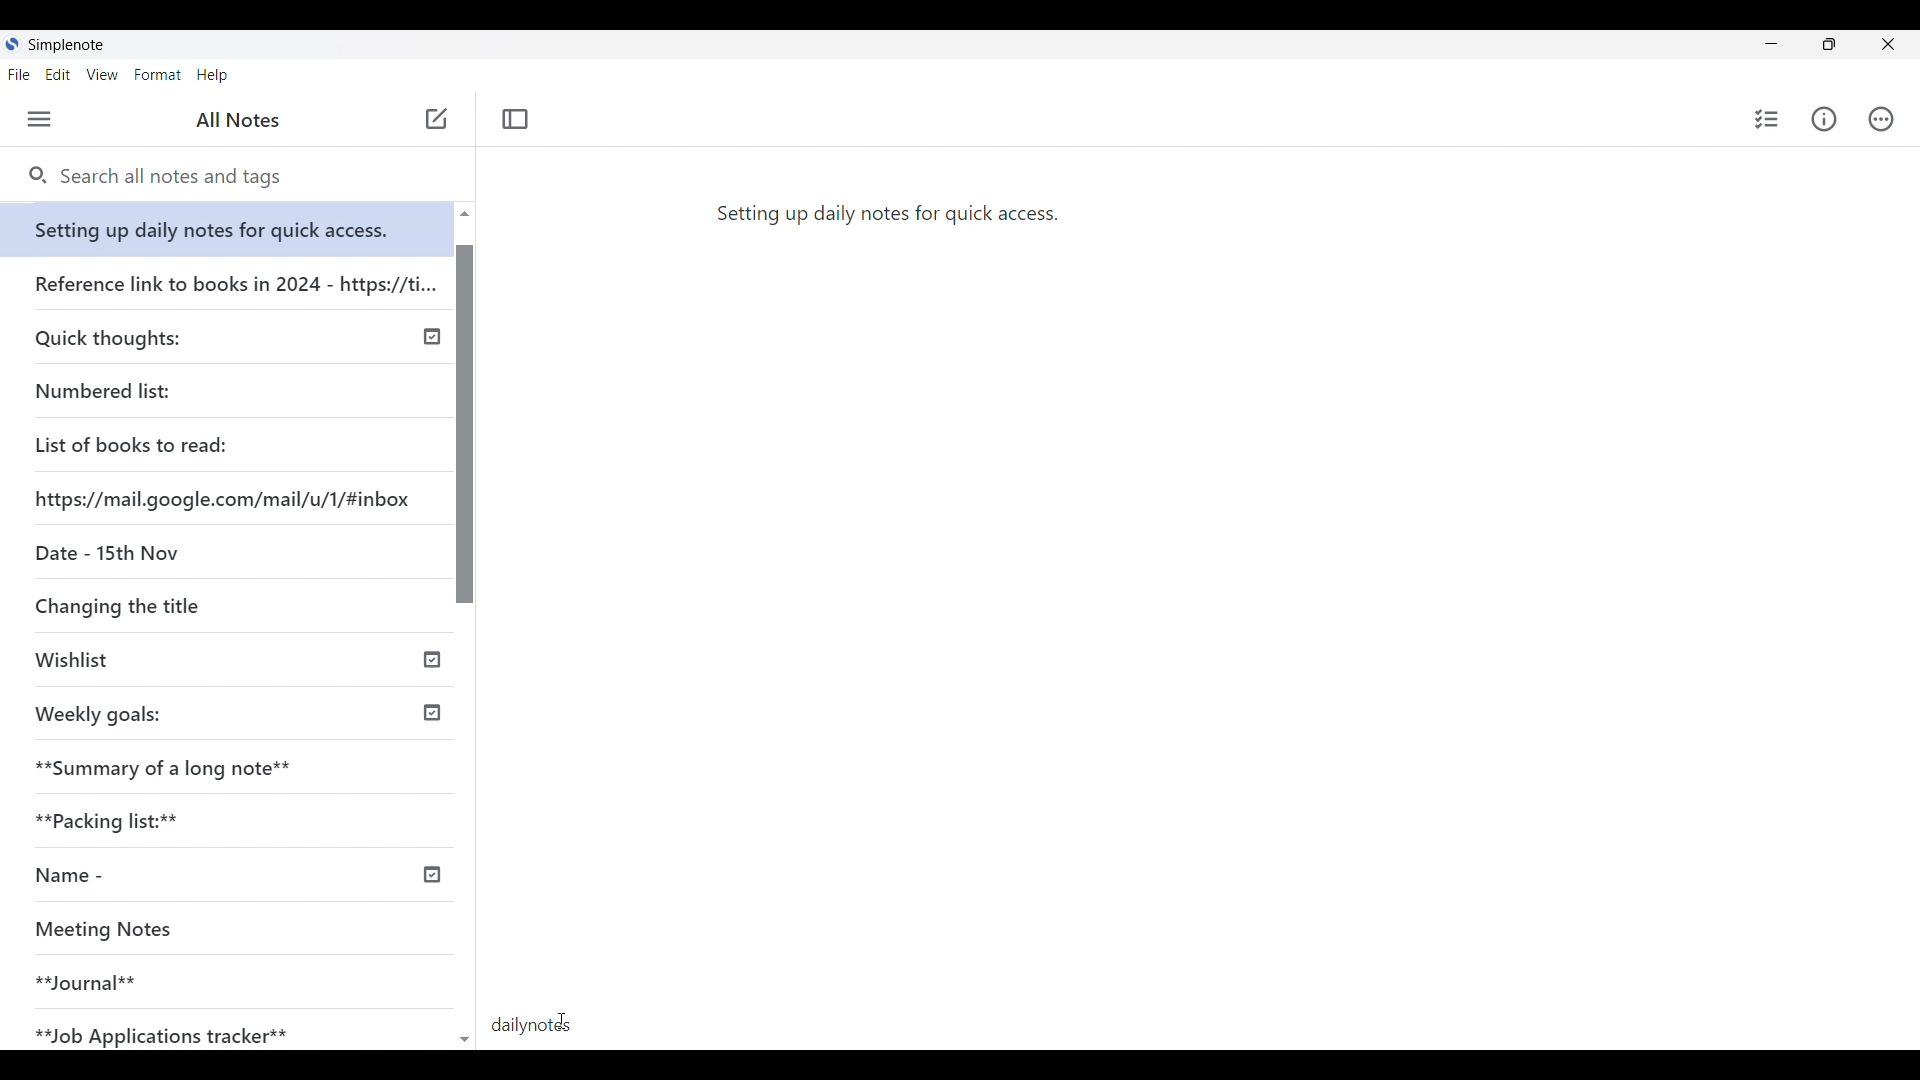 This screenshot has height=1080, width=1920. What do you see at coordinates (179, 177) in the screenshot?
I see `Search notes and tags` at bounding box center [179, 177].